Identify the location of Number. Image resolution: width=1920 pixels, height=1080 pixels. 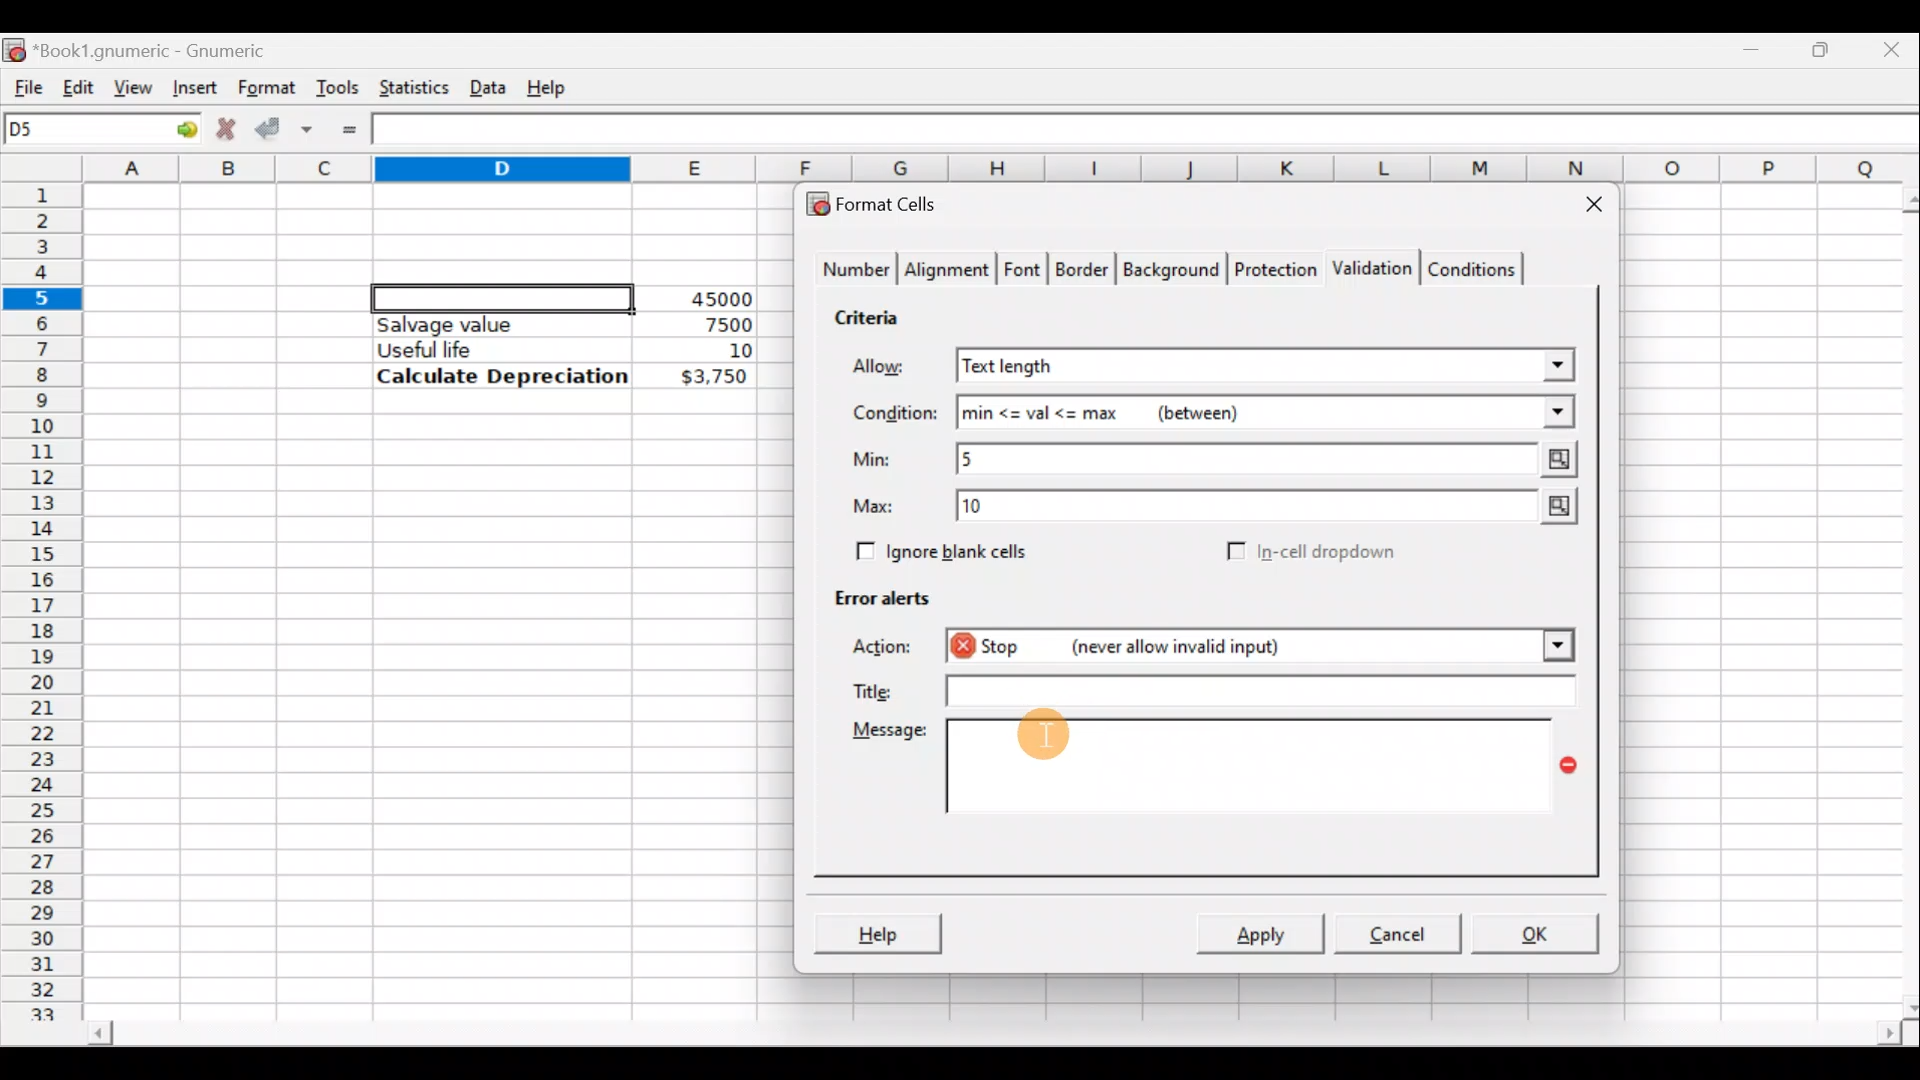
(851, 272).